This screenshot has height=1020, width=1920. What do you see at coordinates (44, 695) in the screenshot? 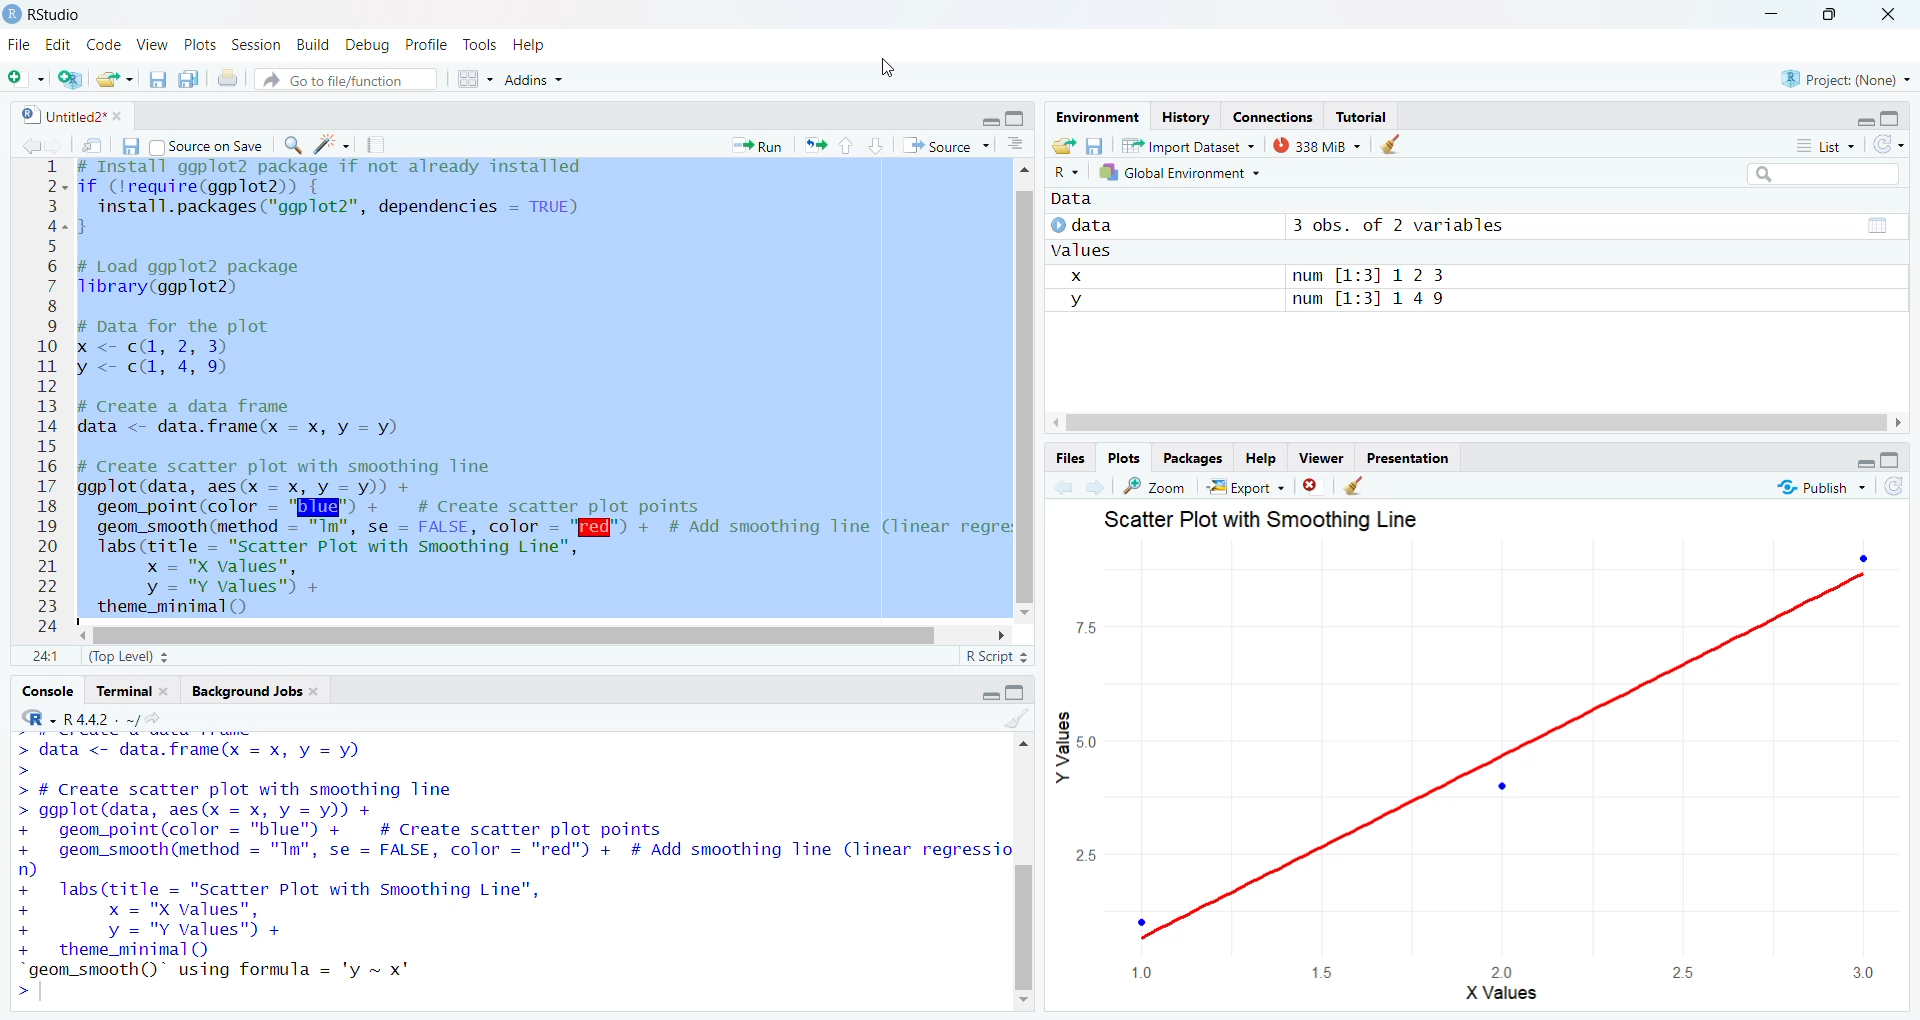
I see `Console` at bounding box center [44, 695].